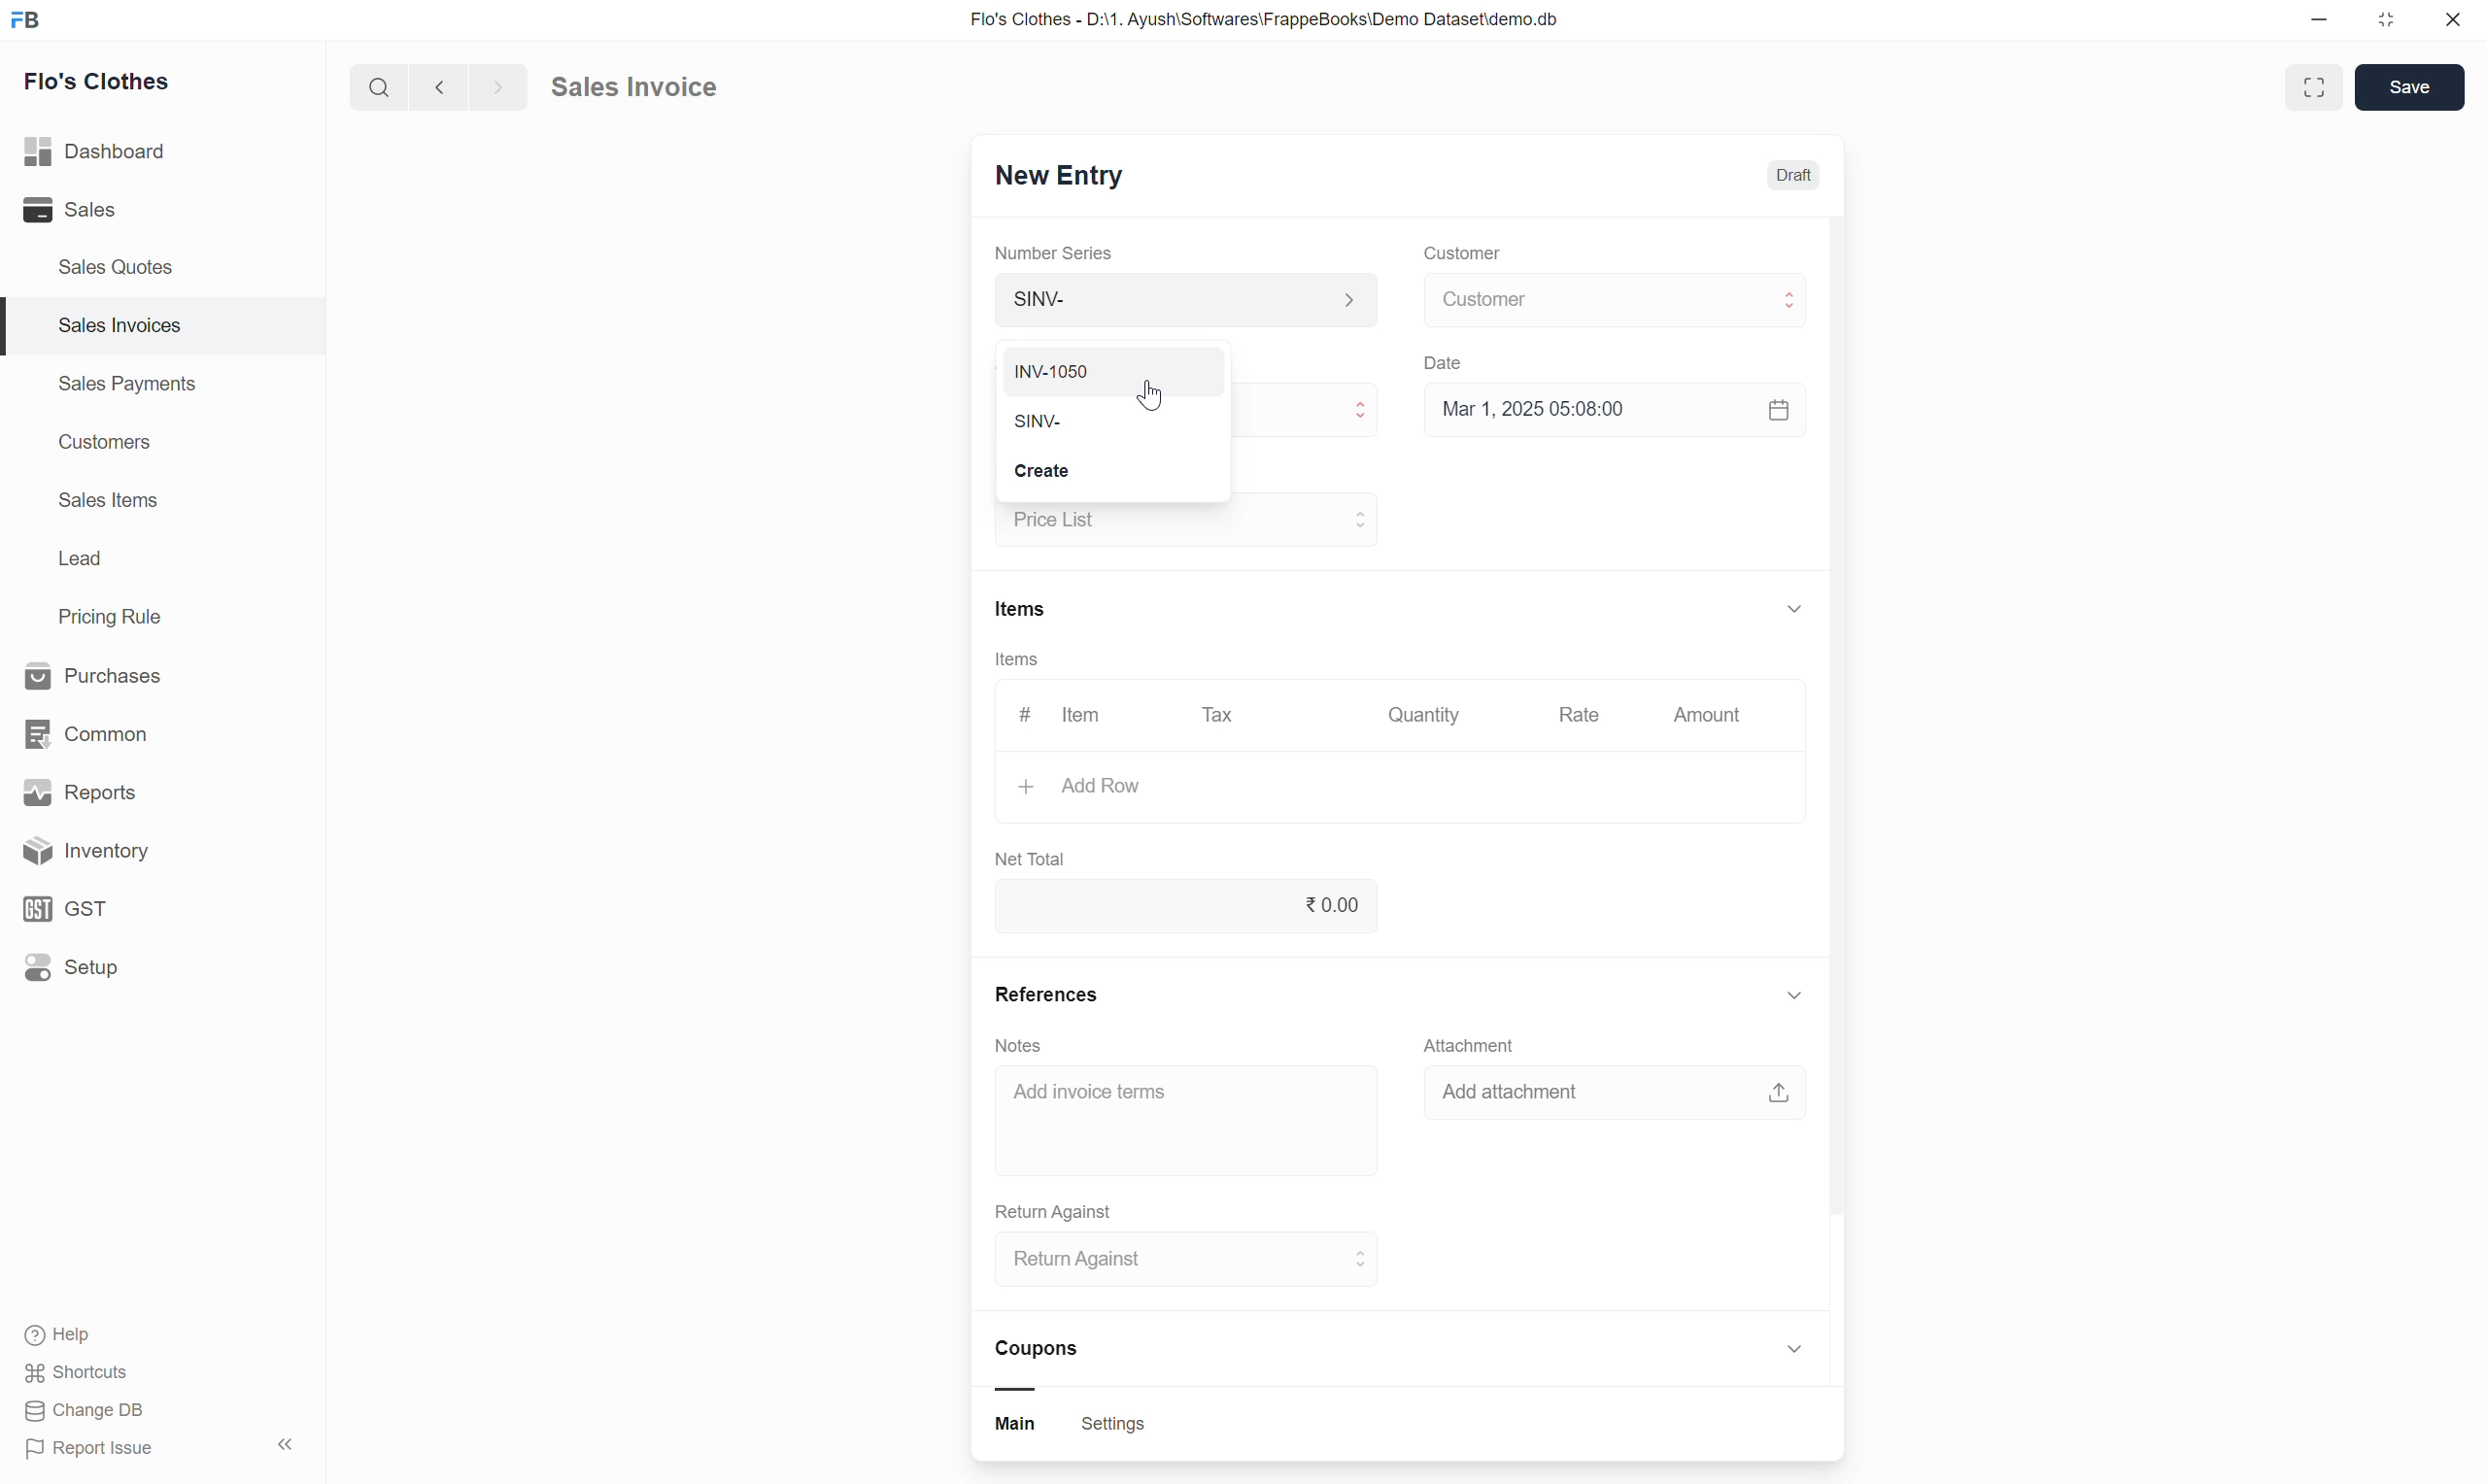  Describe the element at coordinates (2317, 86) in the screenshot. I see `full screen` at that location.